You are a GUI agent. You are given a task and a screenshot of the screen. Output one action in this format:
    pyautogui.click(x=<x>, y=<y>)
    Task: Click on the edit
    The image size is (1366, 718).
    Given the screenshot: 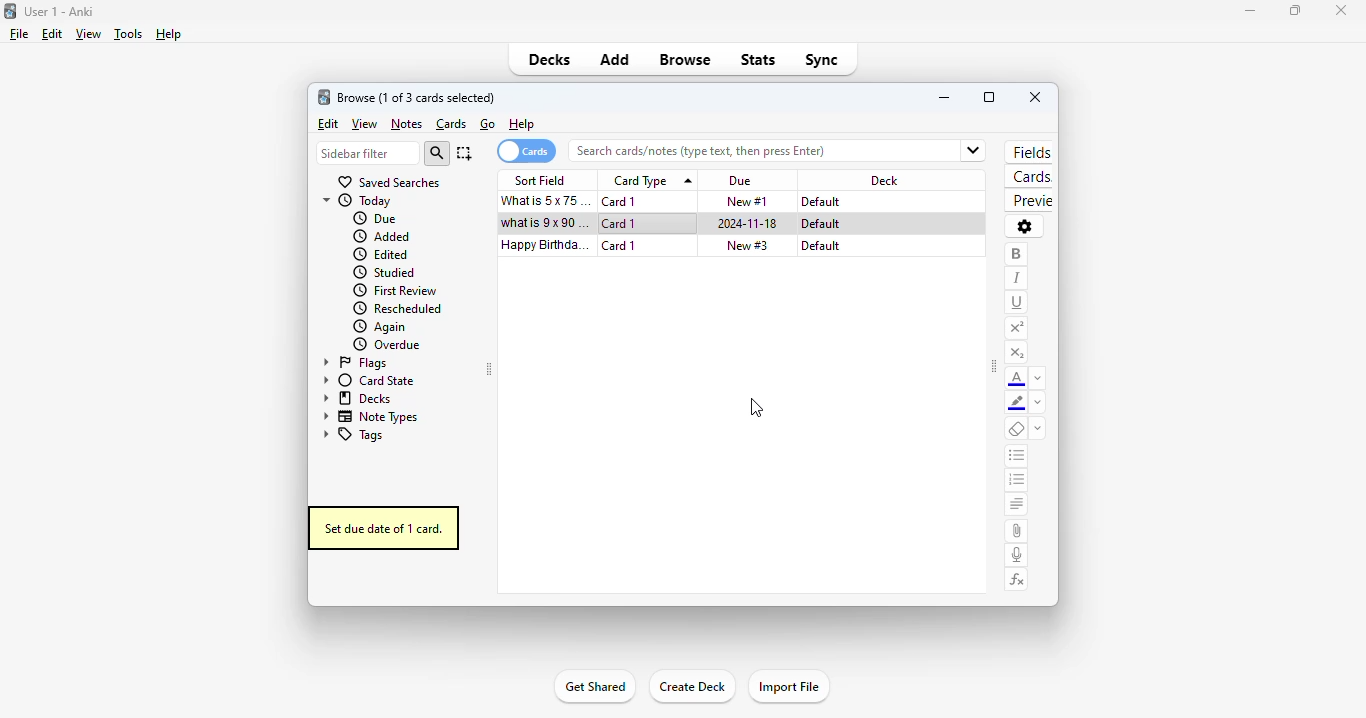 What is the action you would take?
    pyautogui.click(x=329, y=124)
    